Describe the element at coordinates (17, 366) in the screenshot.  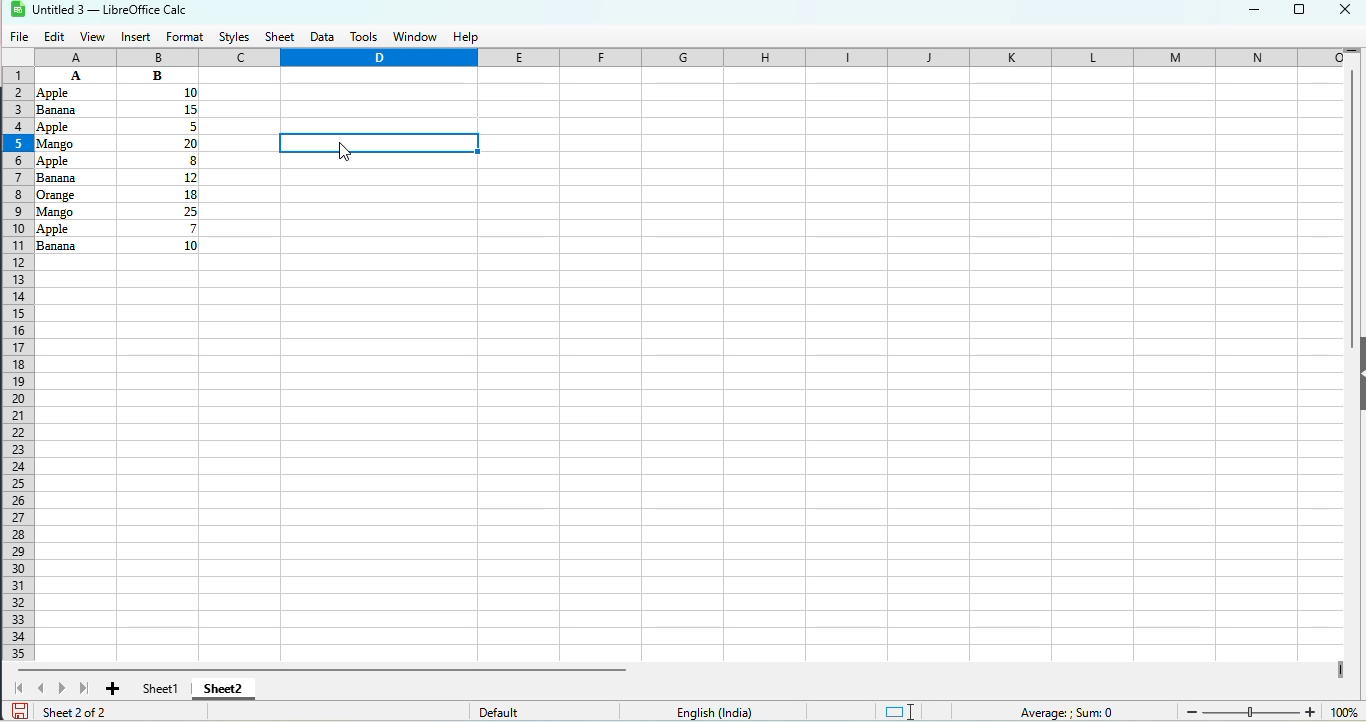
I see `rows` at that location.